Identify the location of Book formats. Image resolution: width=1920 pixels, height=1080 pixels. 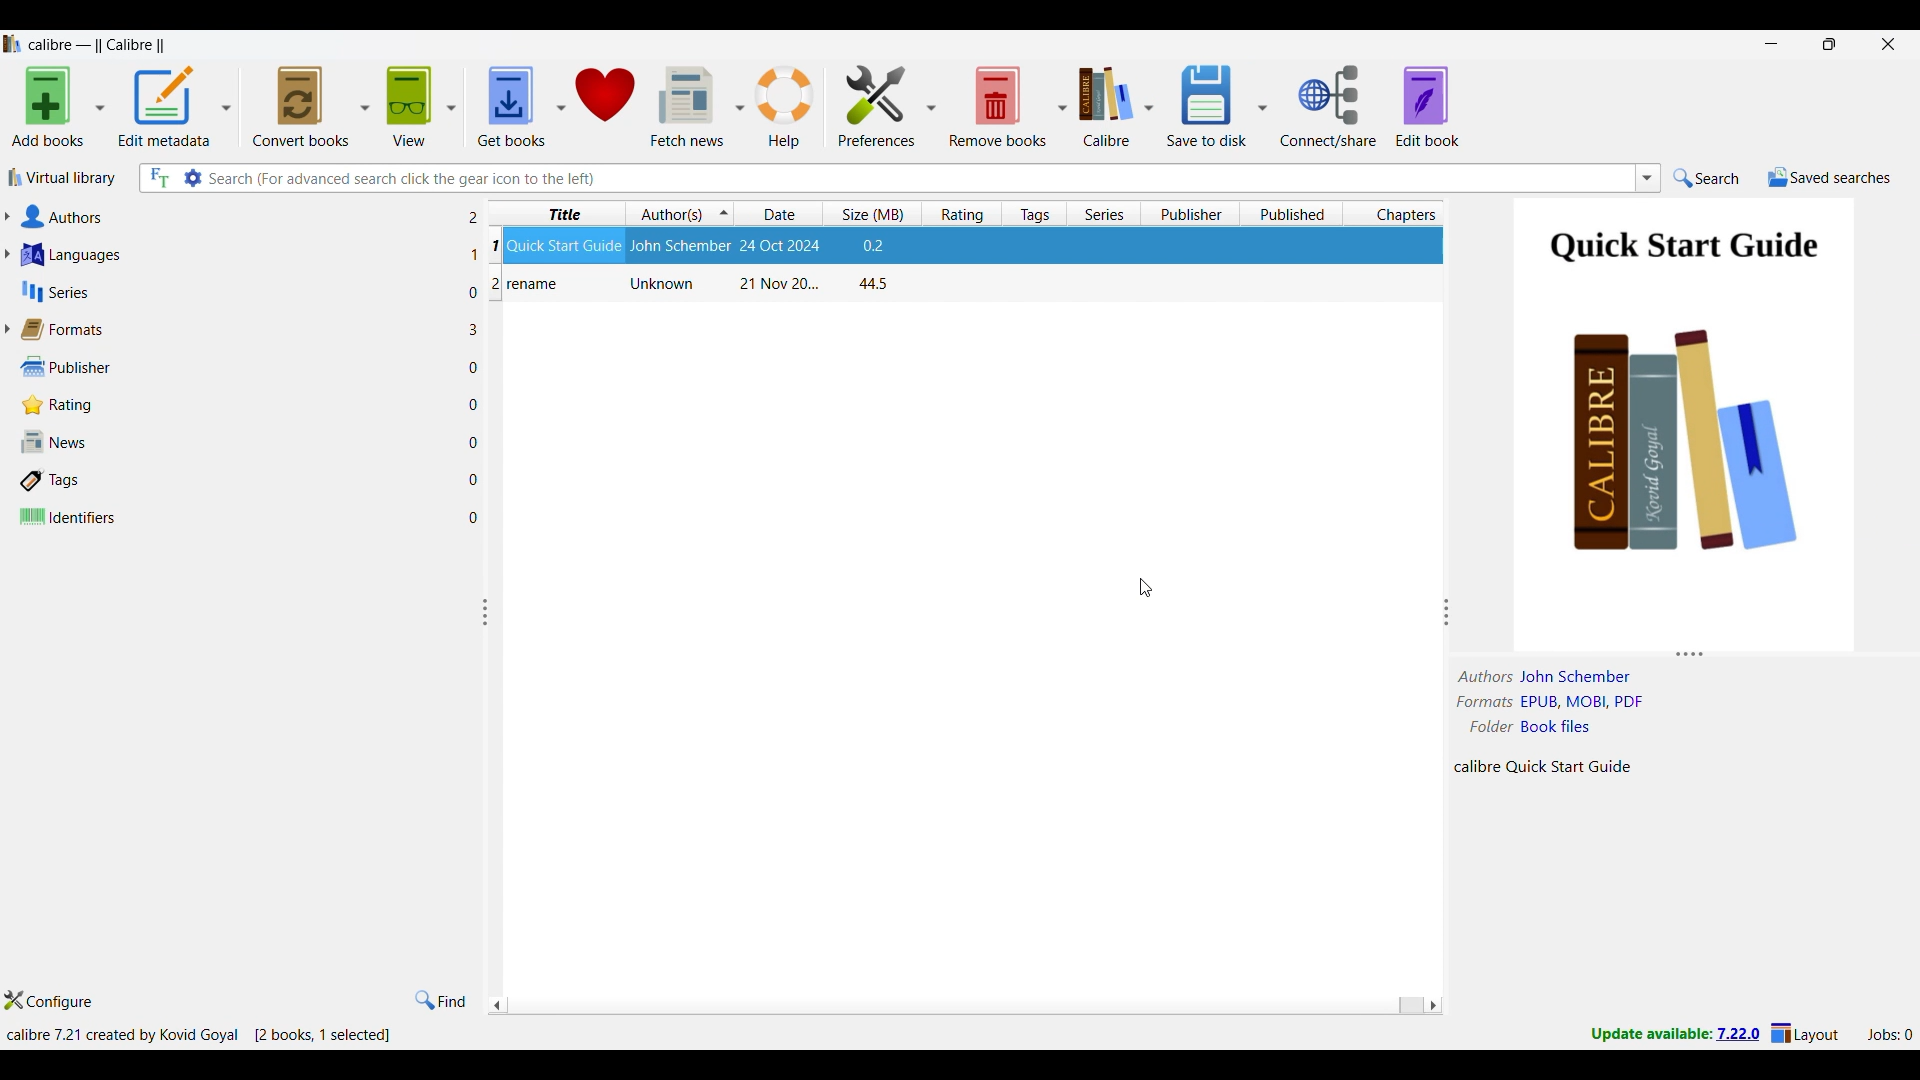
(1564, 702).